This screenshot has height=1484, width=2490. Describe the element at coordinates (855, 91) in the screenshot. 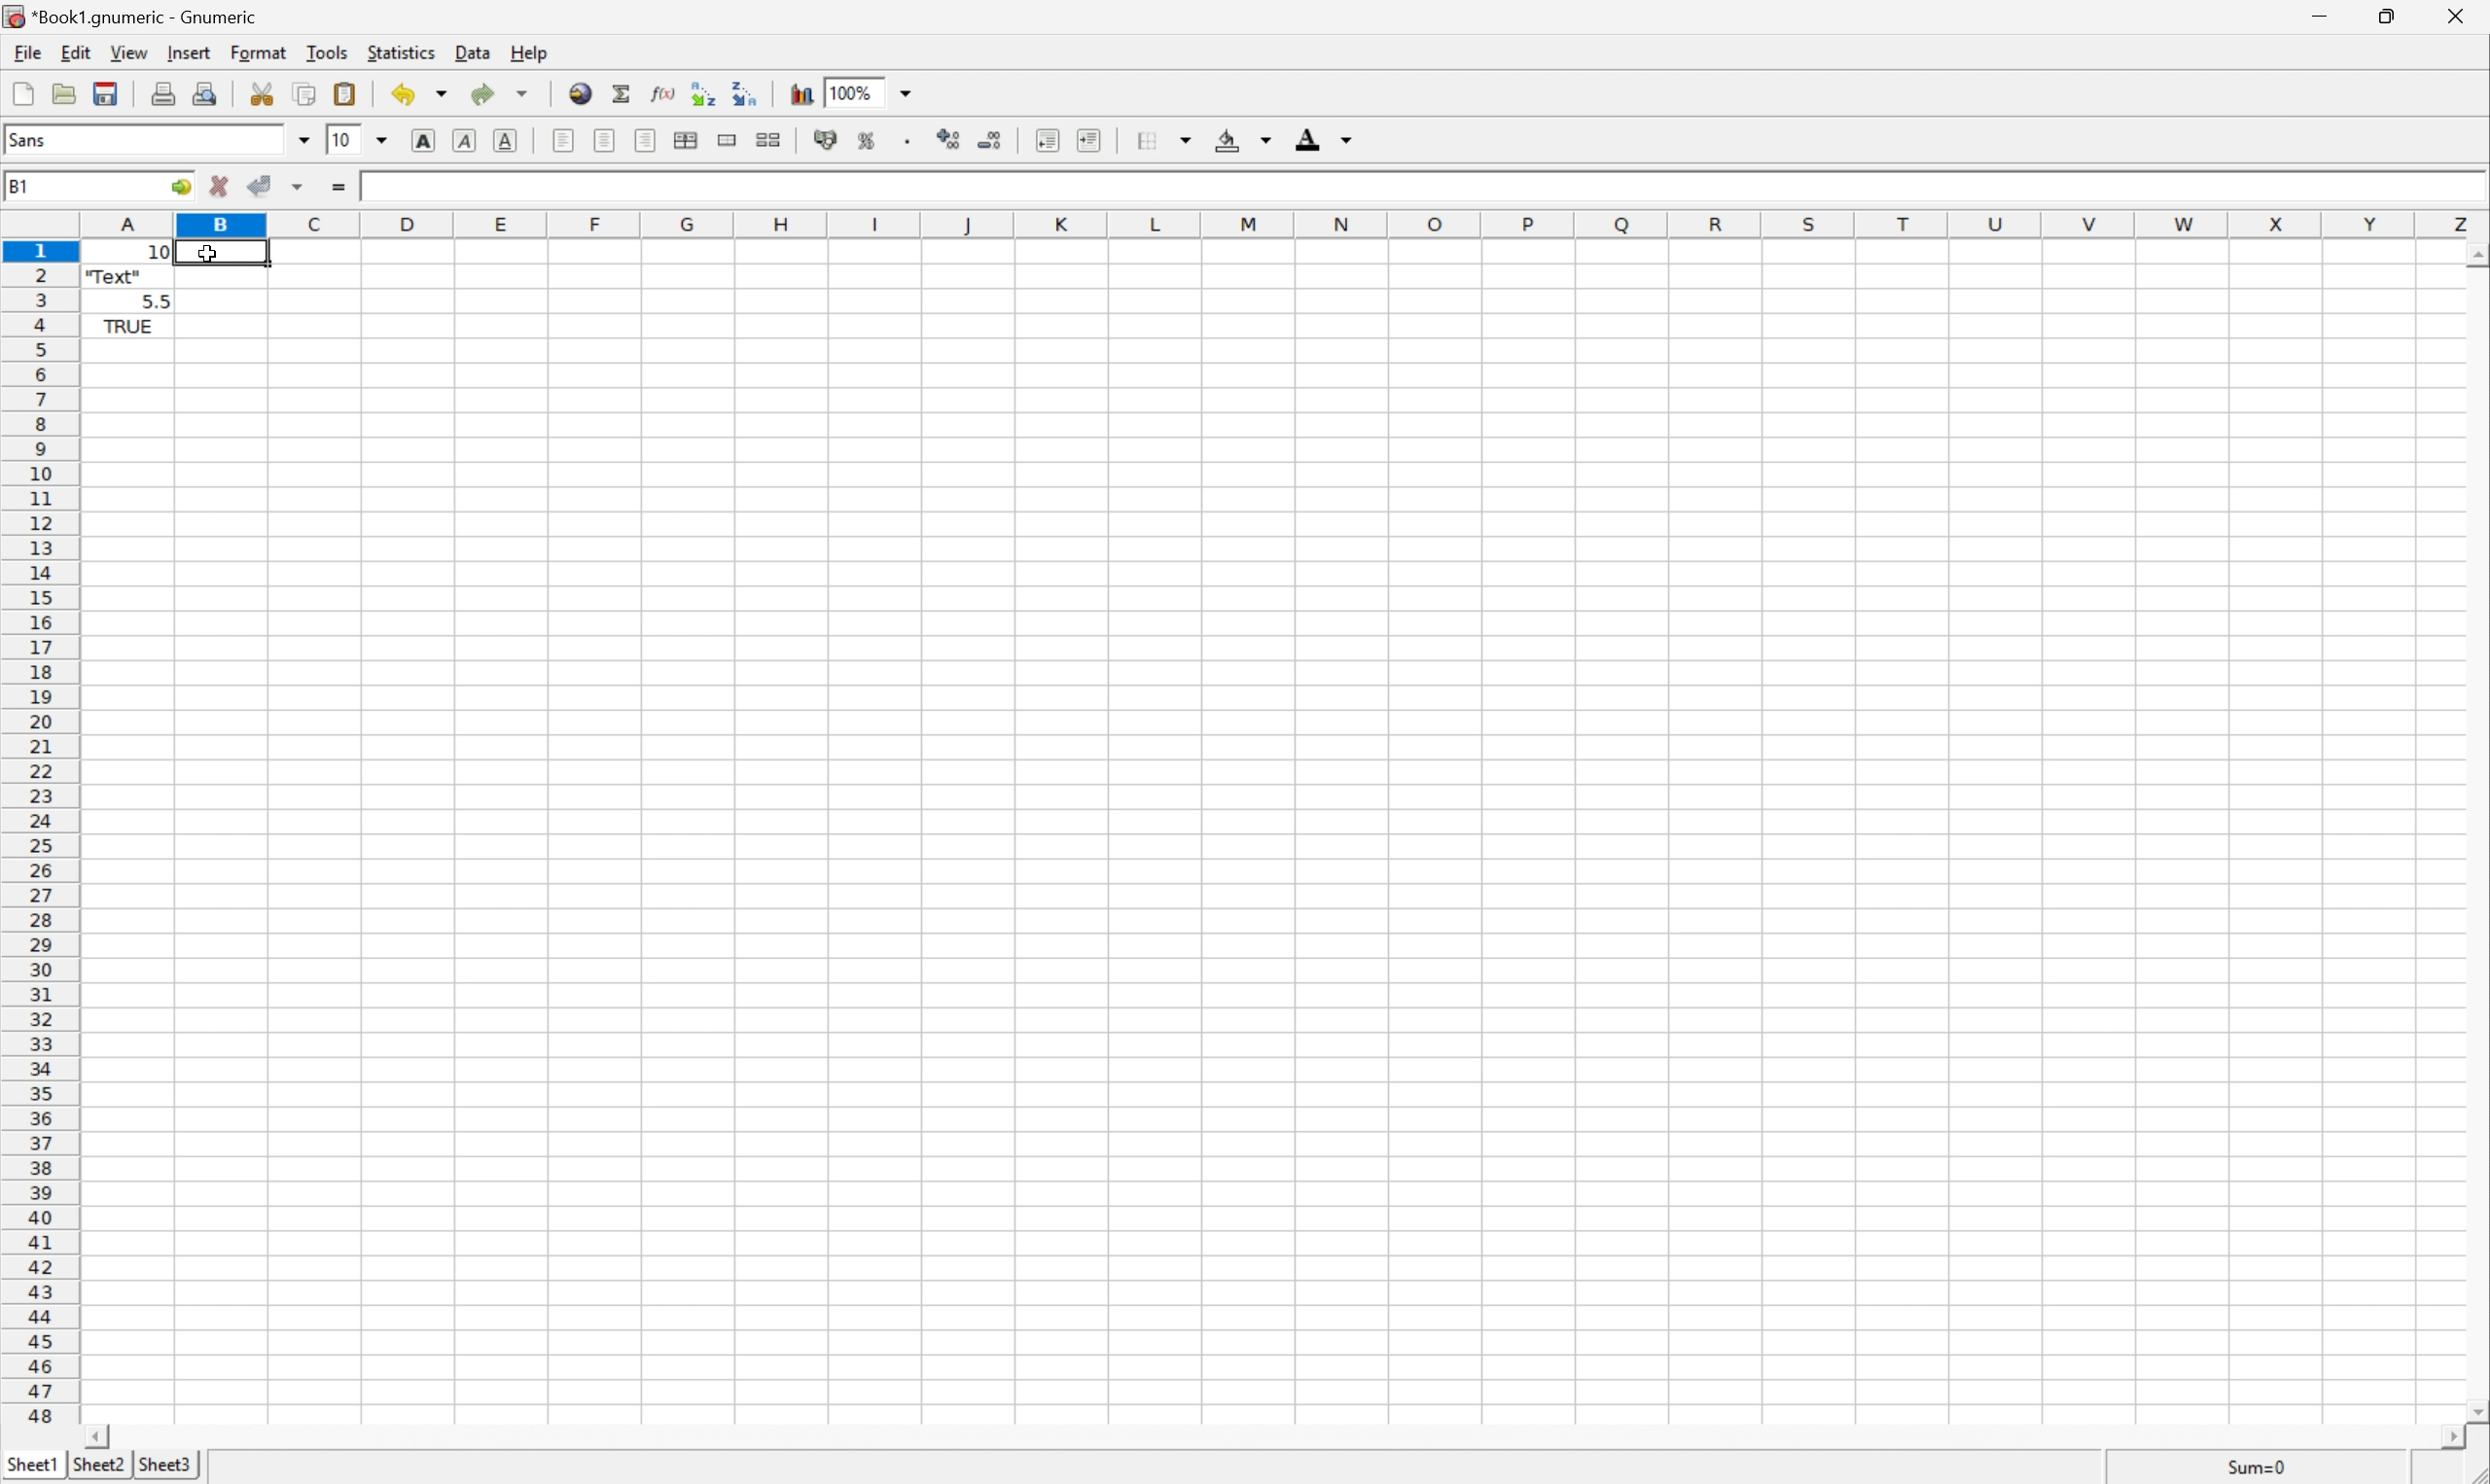

I see `100%` at that location.